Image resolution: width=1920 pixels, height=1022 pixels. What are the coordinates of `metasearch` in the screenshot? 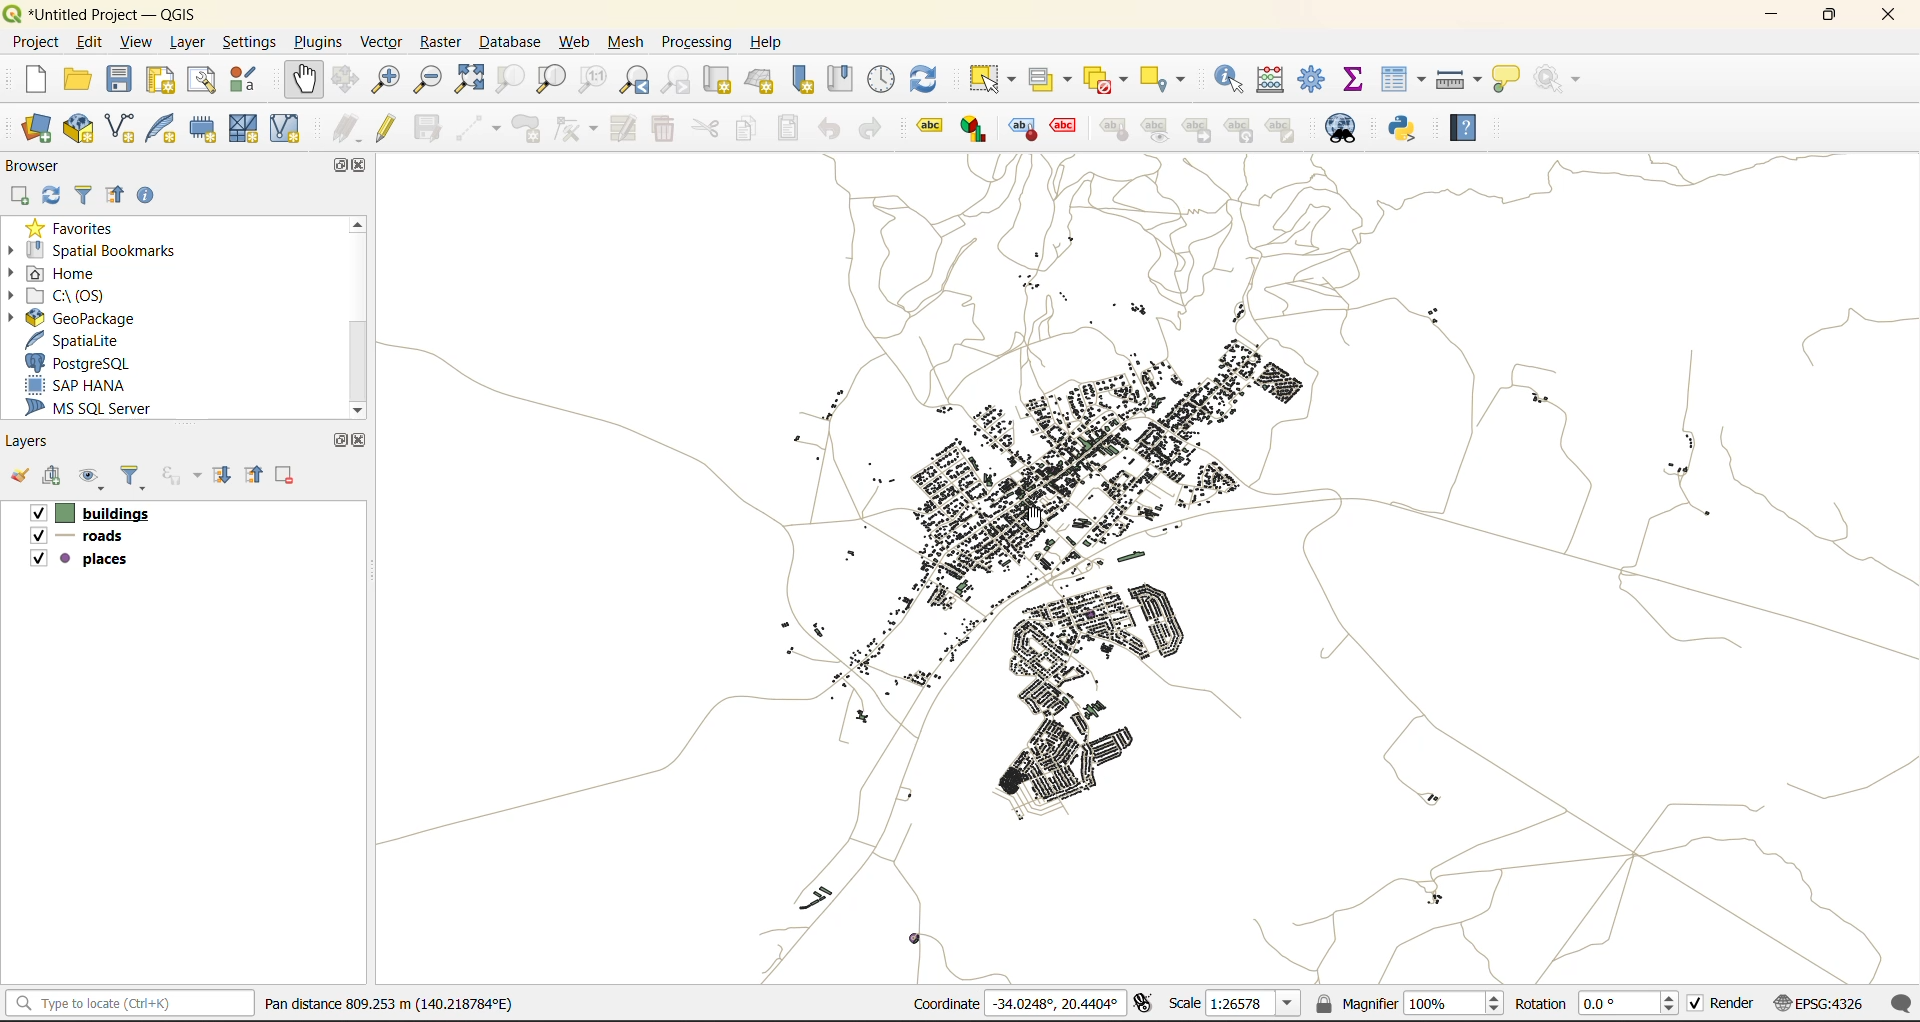 It's located at (1341, 126).